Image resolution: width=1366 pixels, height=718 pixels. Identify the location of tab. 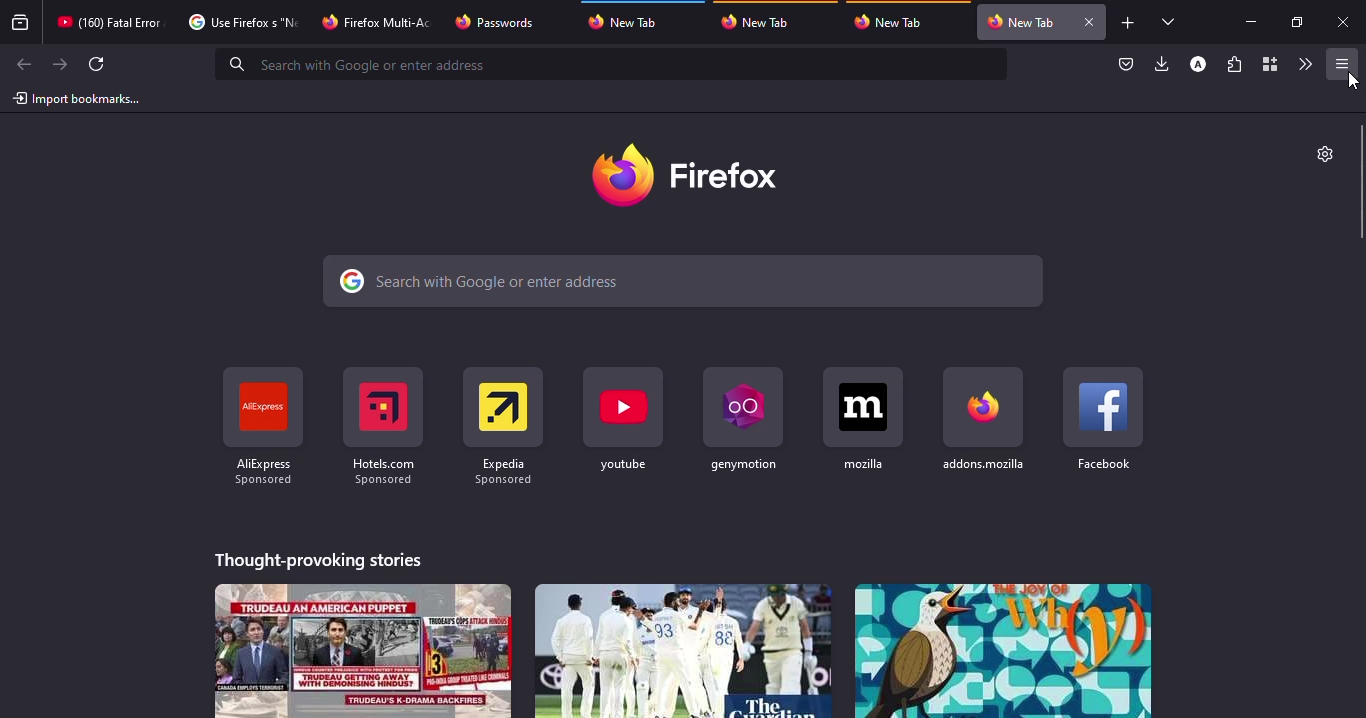
(632, 19).